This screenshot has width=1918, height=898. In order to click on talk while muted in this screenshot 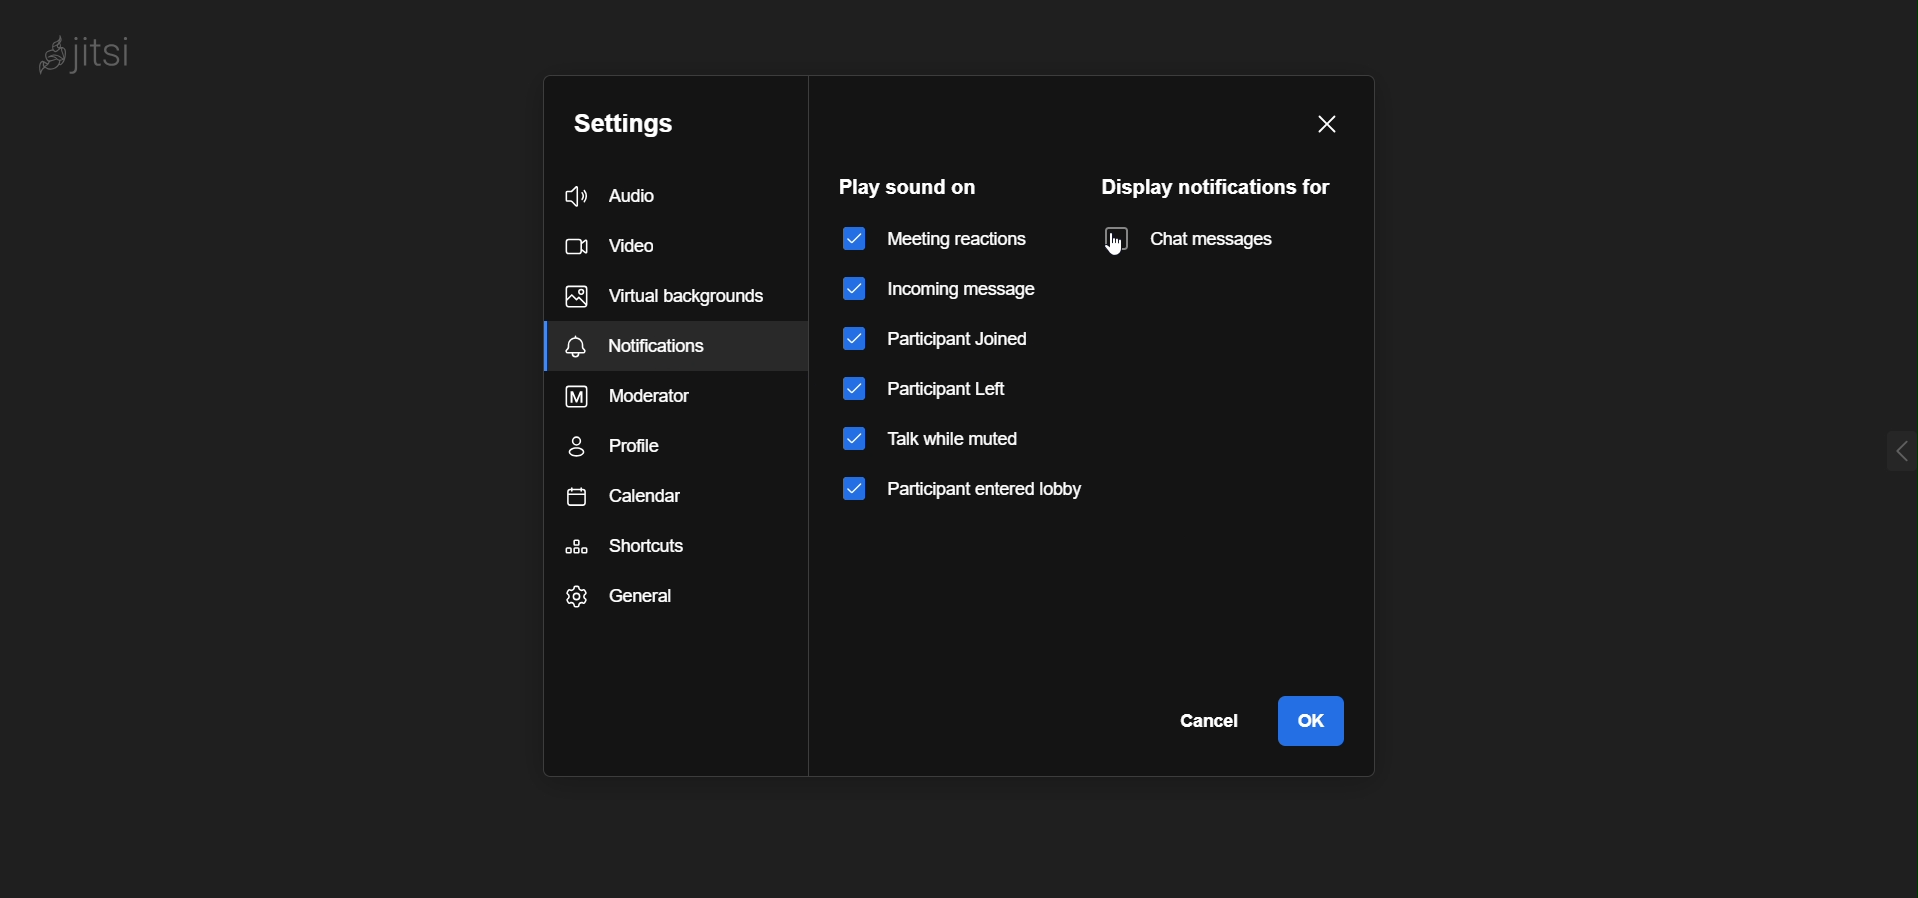, I will do `click(953, 448)`.